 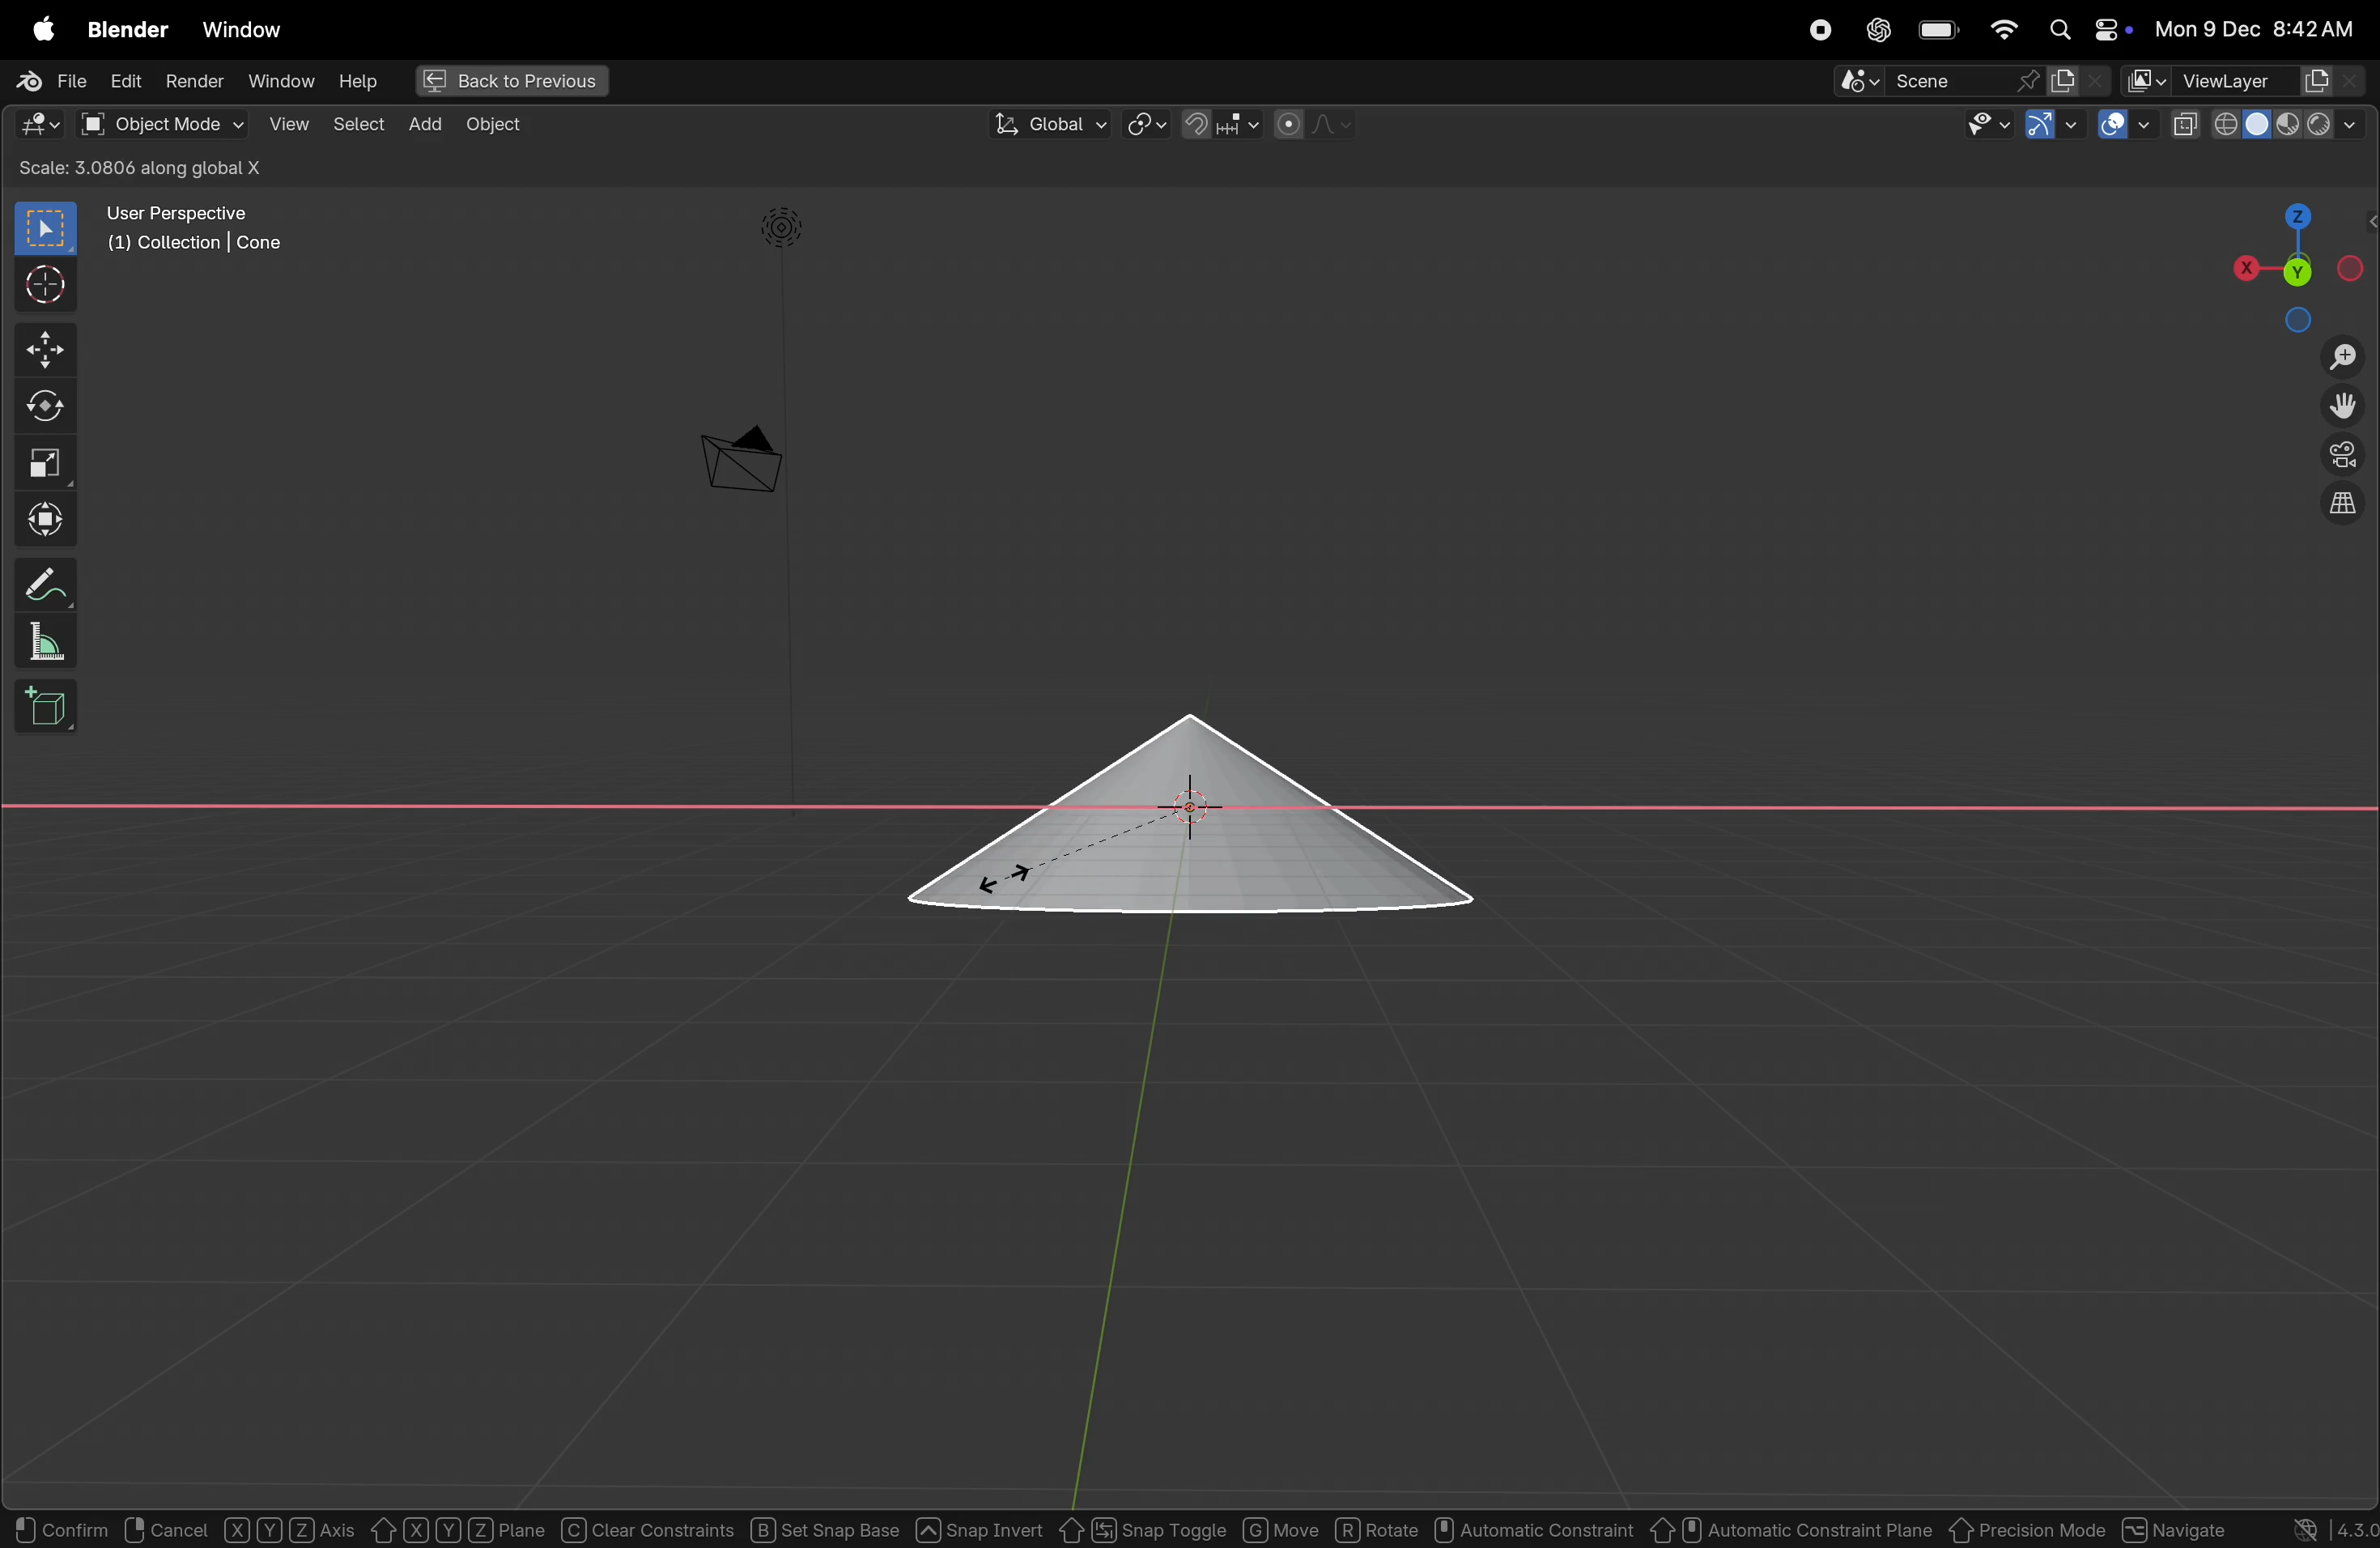 What do you see at coordinates (456, 1528) in the screenshot?
I see `X Y Z Plane` at bounding box center [456, 1528].